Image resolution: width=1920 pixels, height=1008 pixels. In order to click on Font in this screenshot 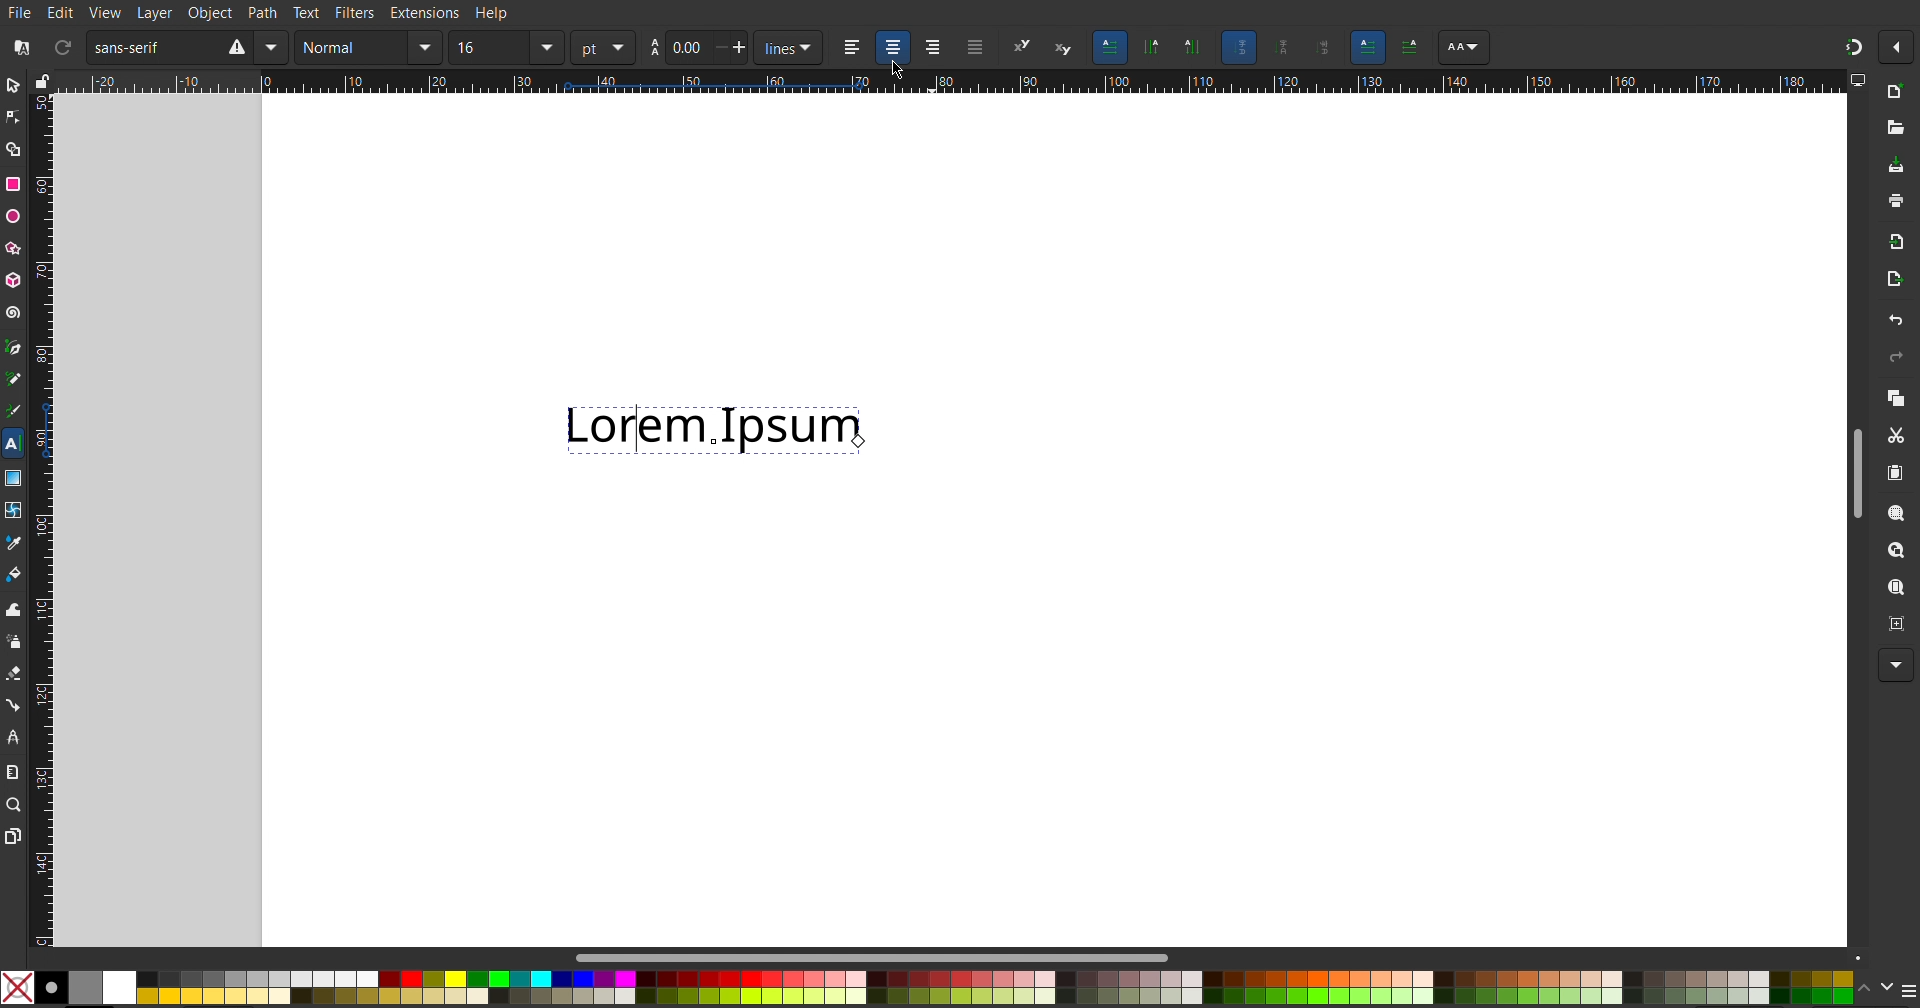, I will do `click(187, 46)`.